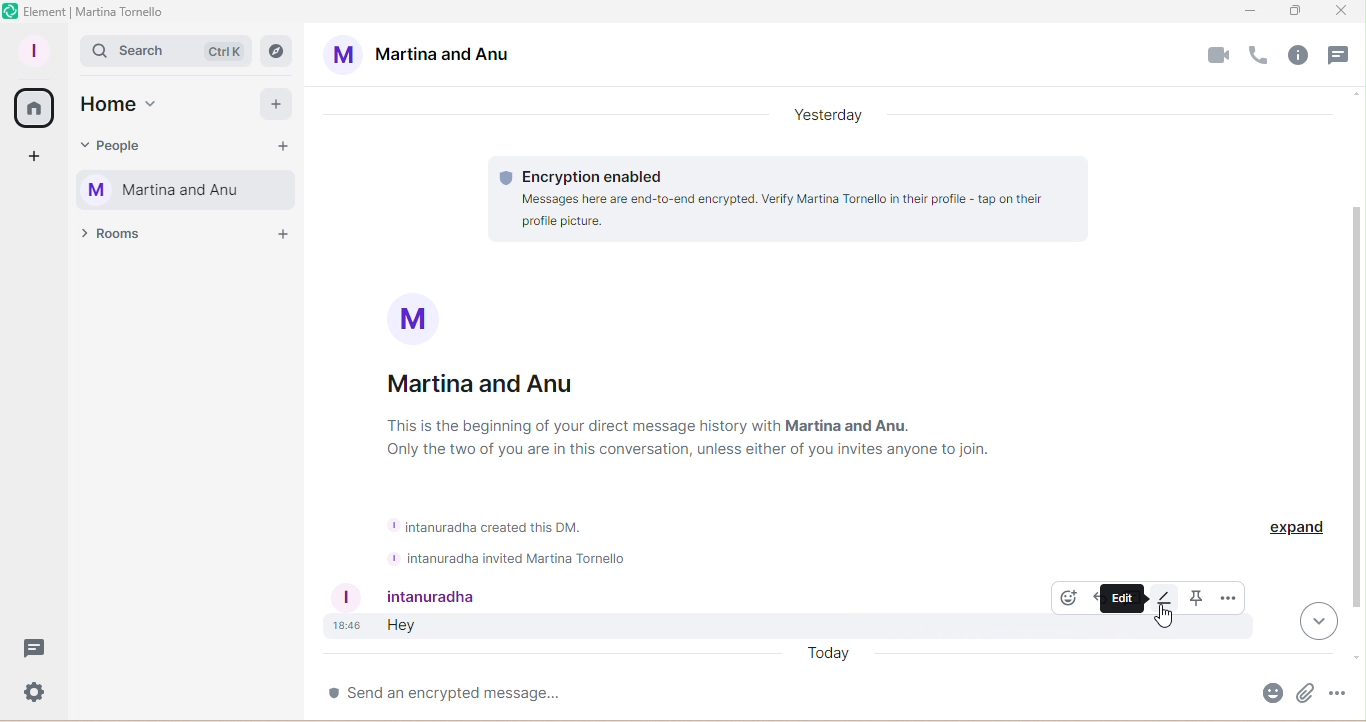  Describe the element at coordinates (1302, 696) in the screenshot. I see `Attachment` at that location.